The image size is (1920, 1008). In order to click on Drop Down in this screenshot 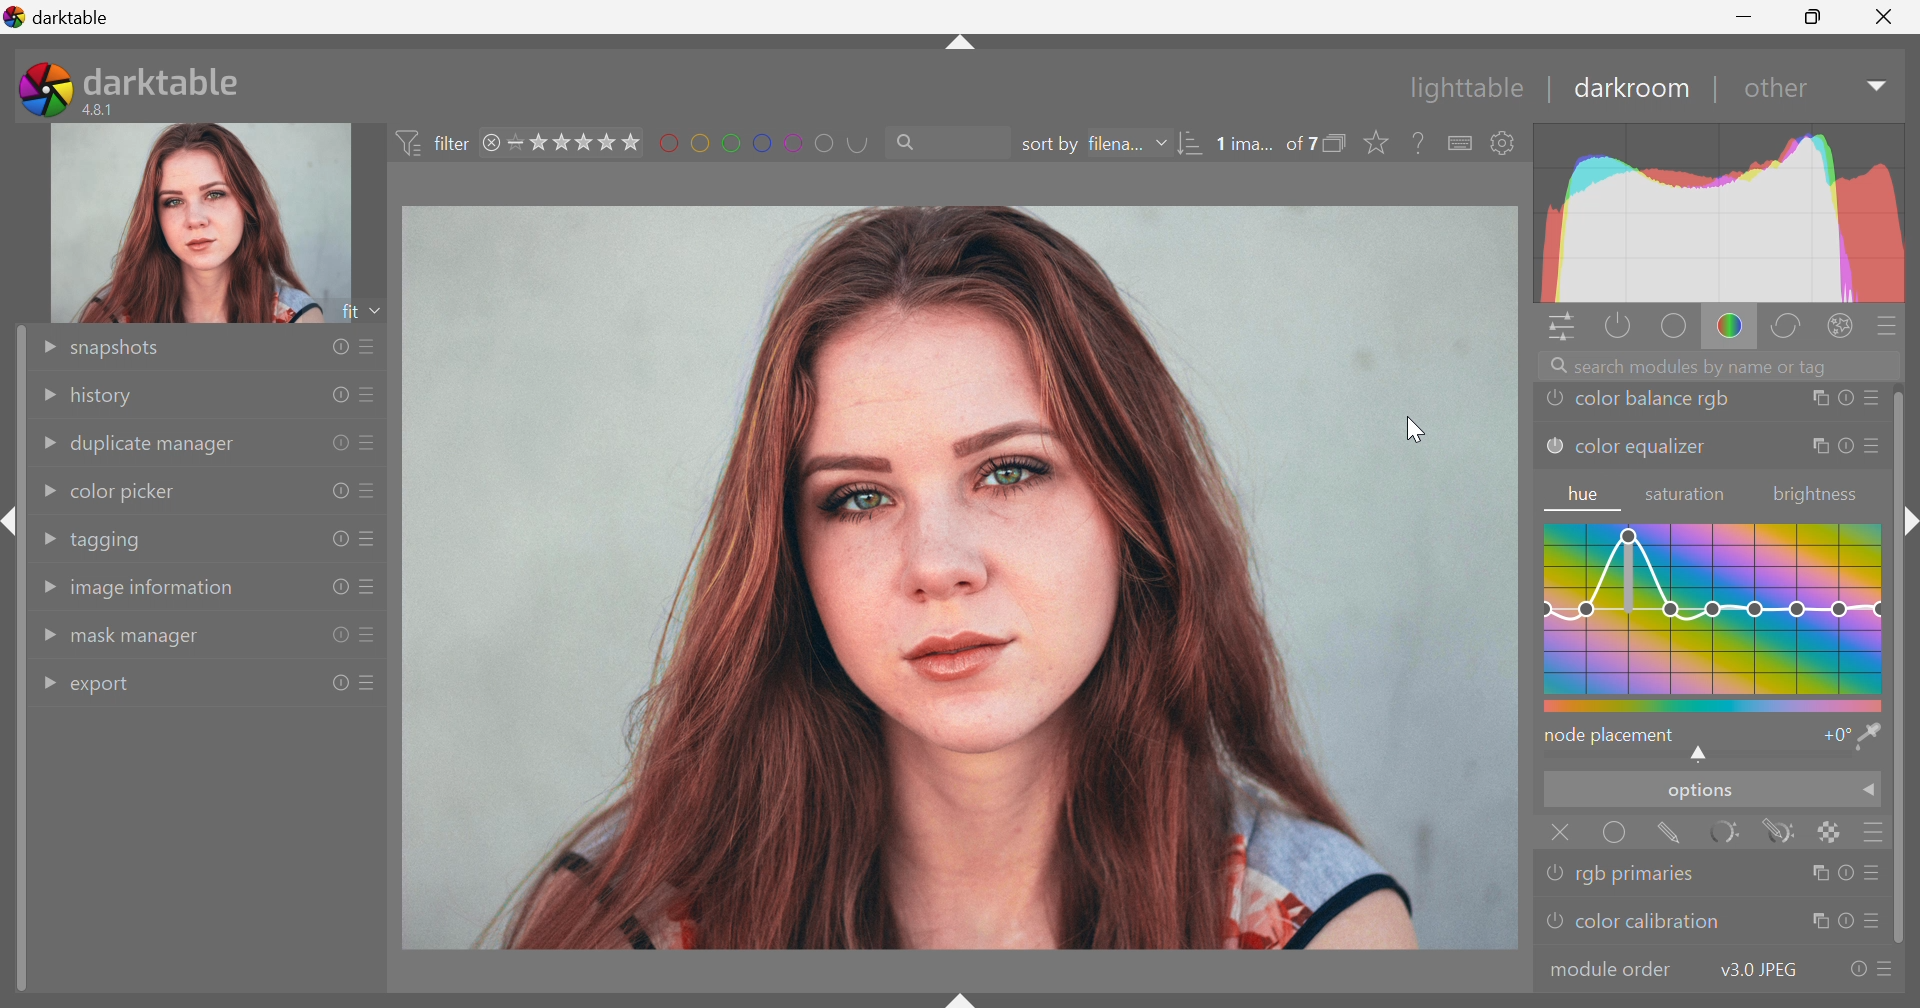, I will do `click(47, 636)`.